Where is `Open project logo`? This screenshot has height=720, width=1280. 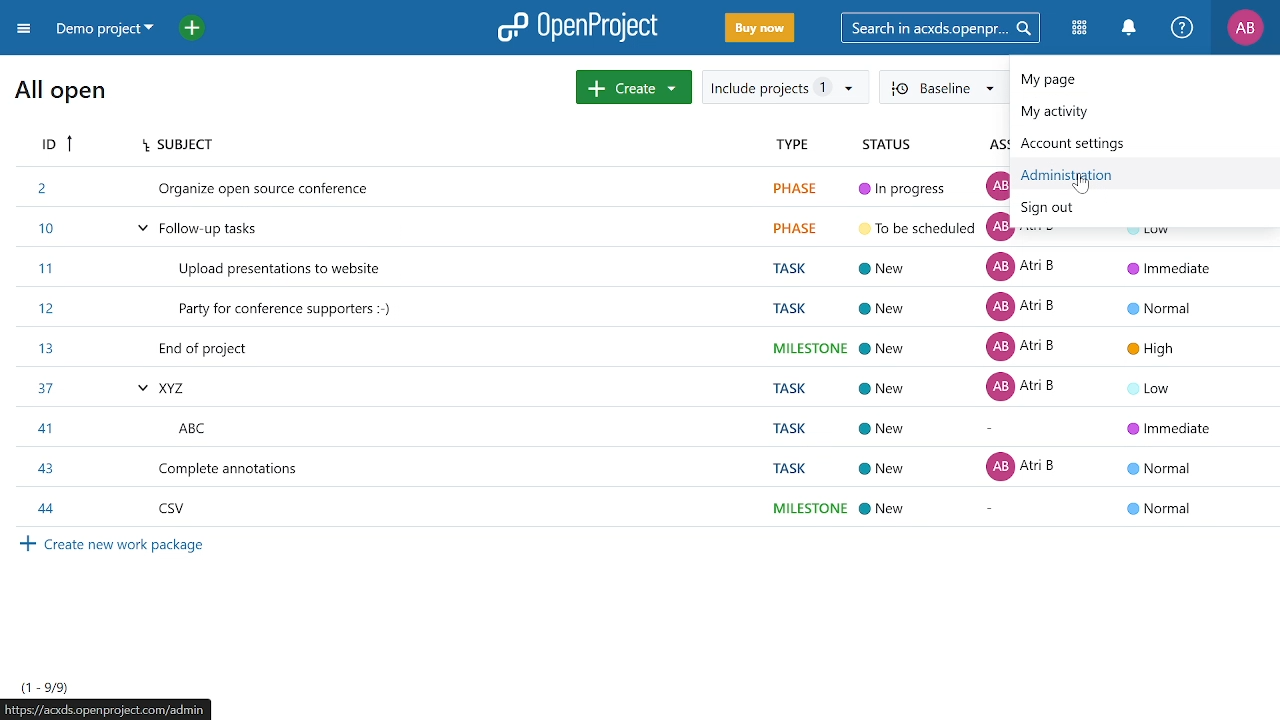
Open project logo is located at coordinates (578, 27).